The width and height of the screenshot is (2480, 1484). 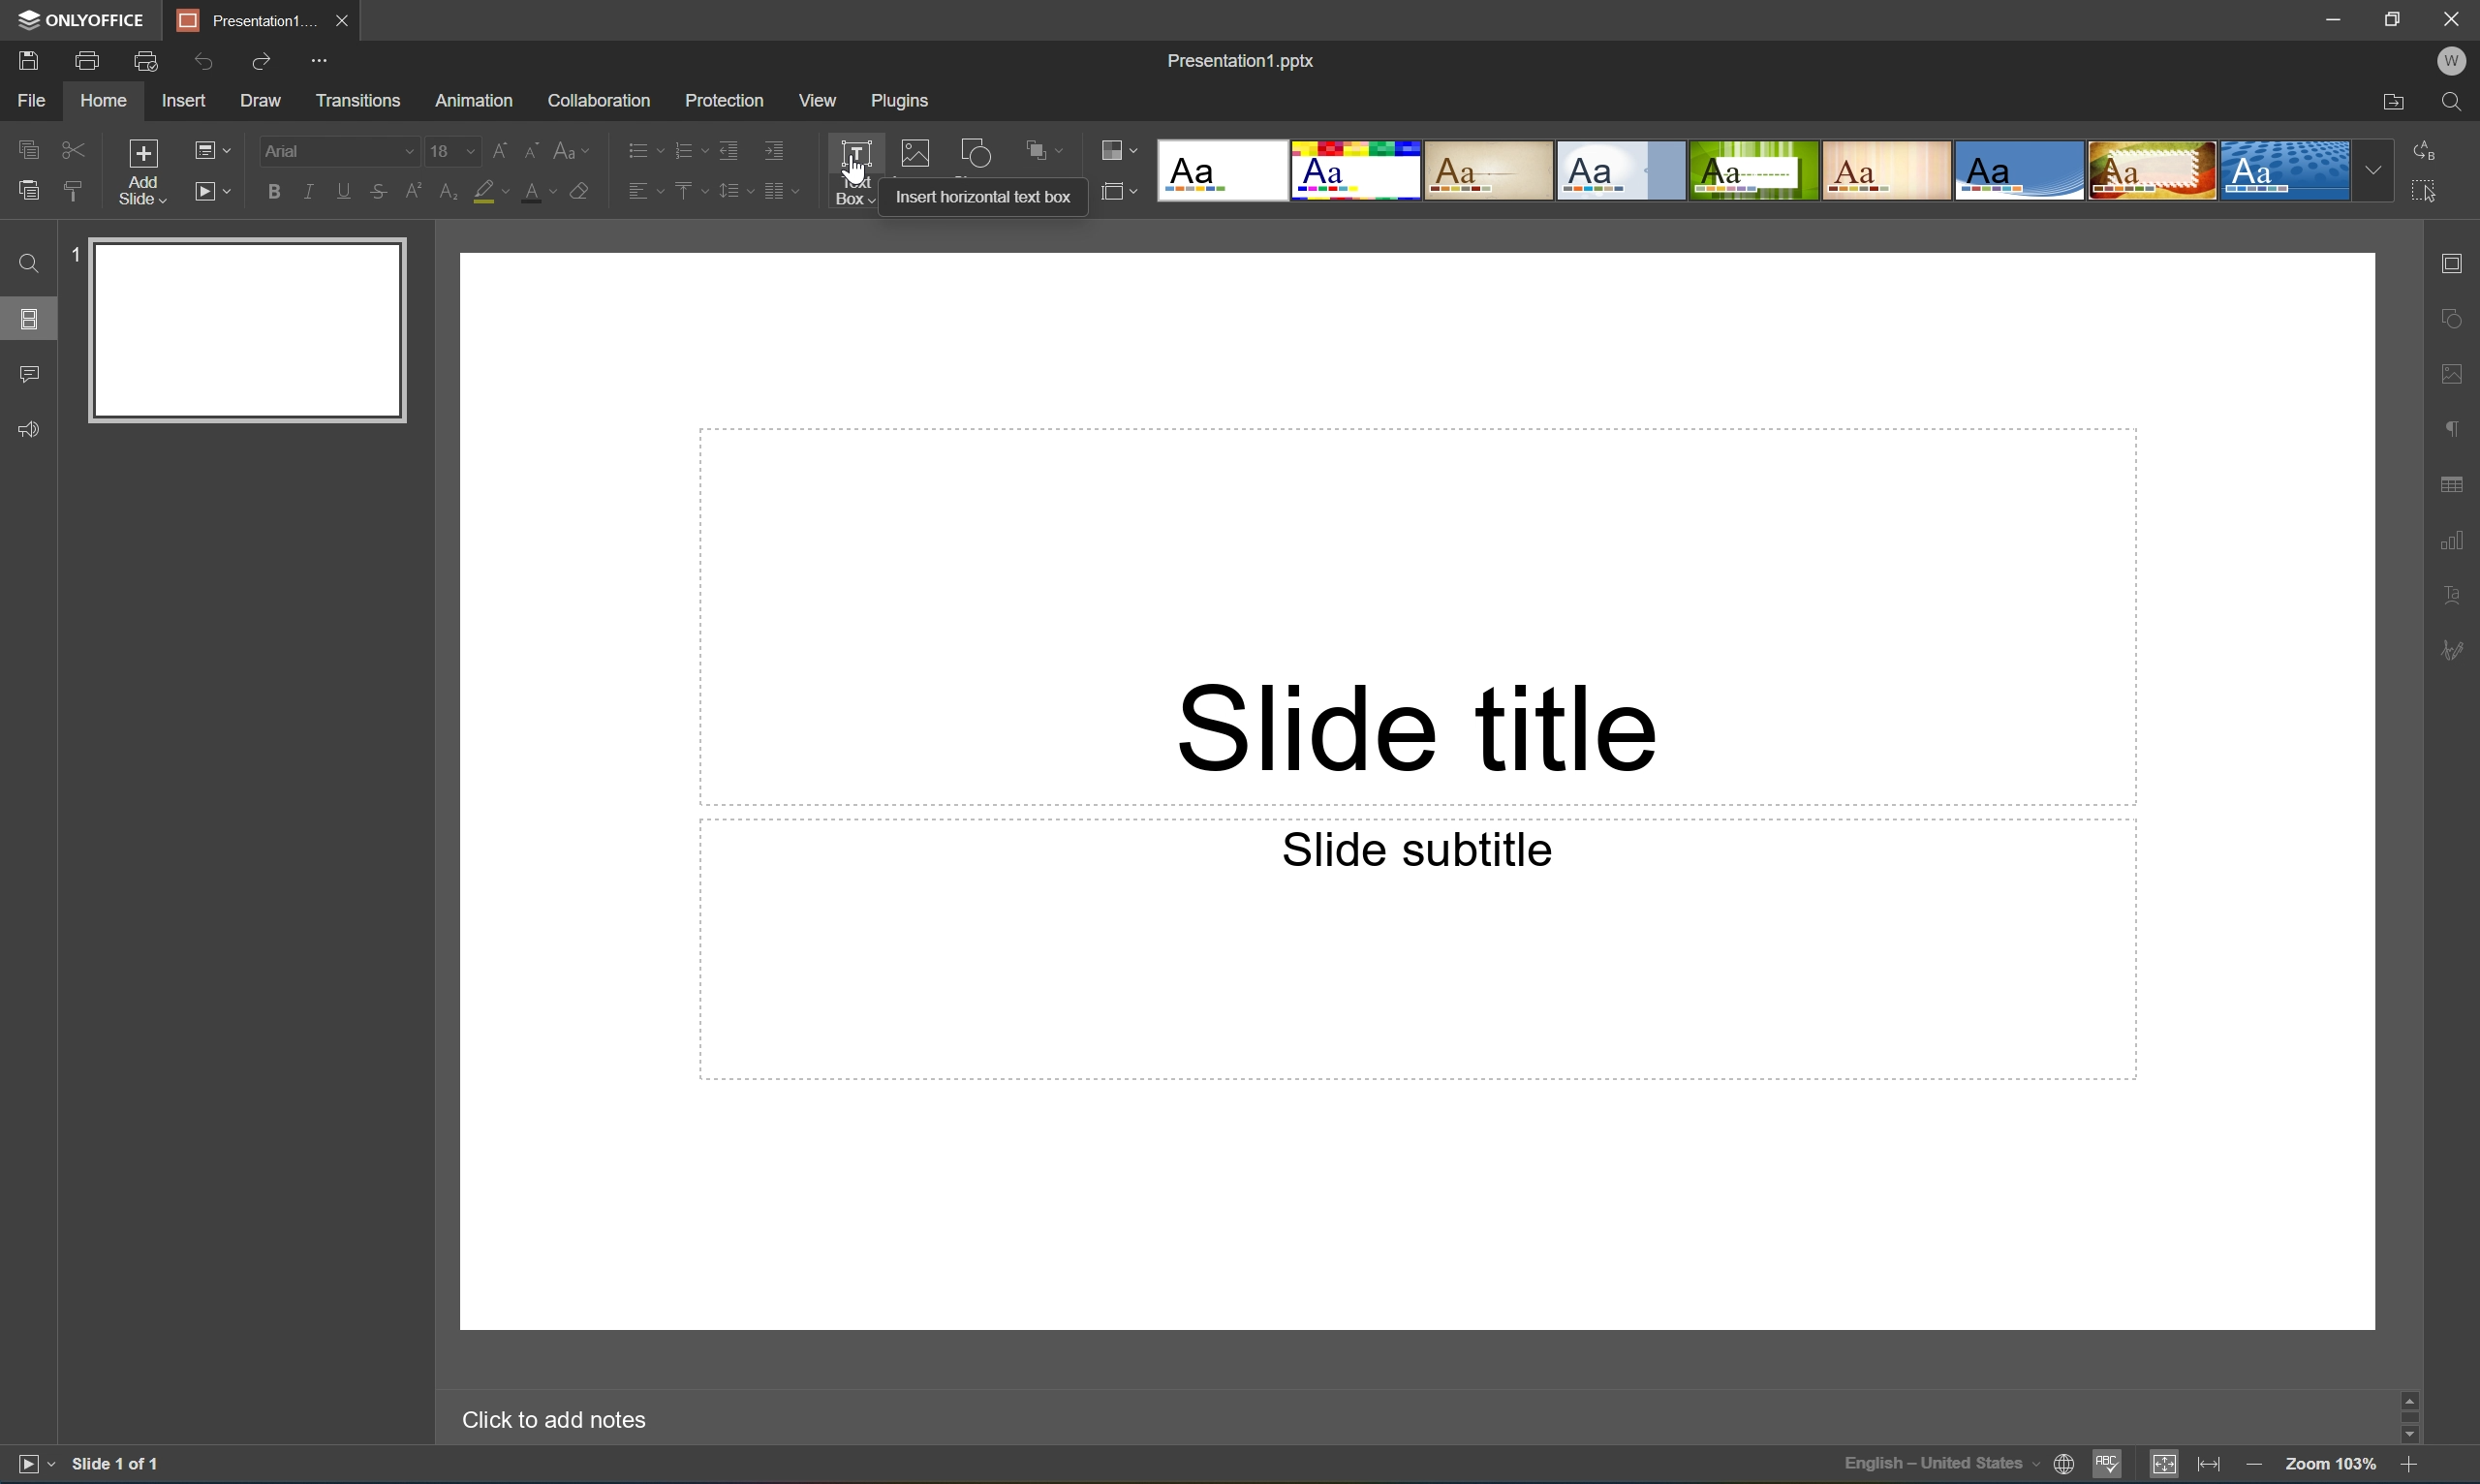 What do you see at coordinates (2452, 541) in the screenshot?
I see `chart settings` at bounding box center [2452, 541].